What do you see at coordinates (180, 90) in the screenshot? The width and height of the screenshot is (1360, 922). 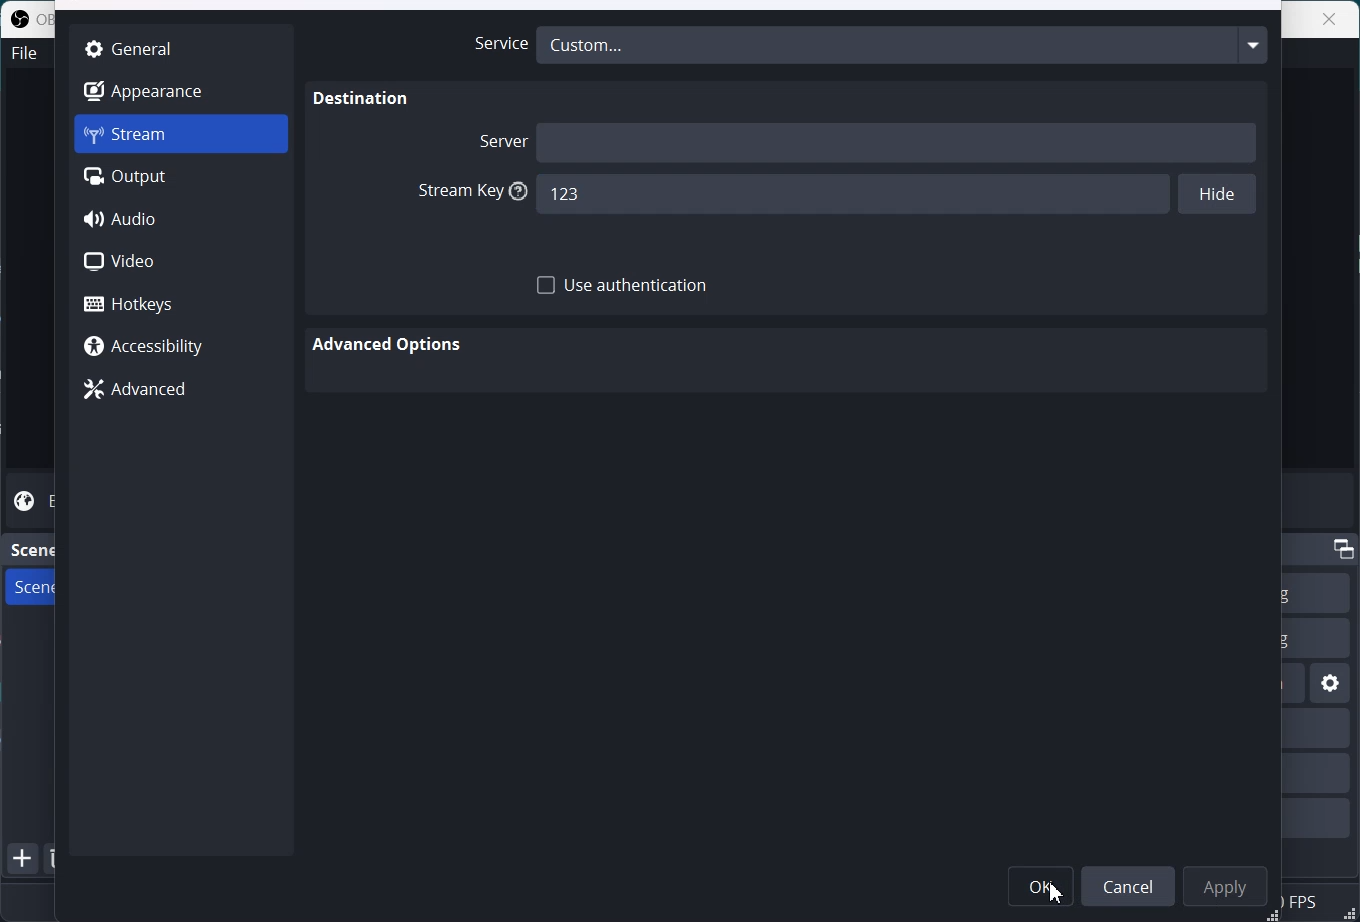 I see `Appearance` at bounding box center [180, 90].